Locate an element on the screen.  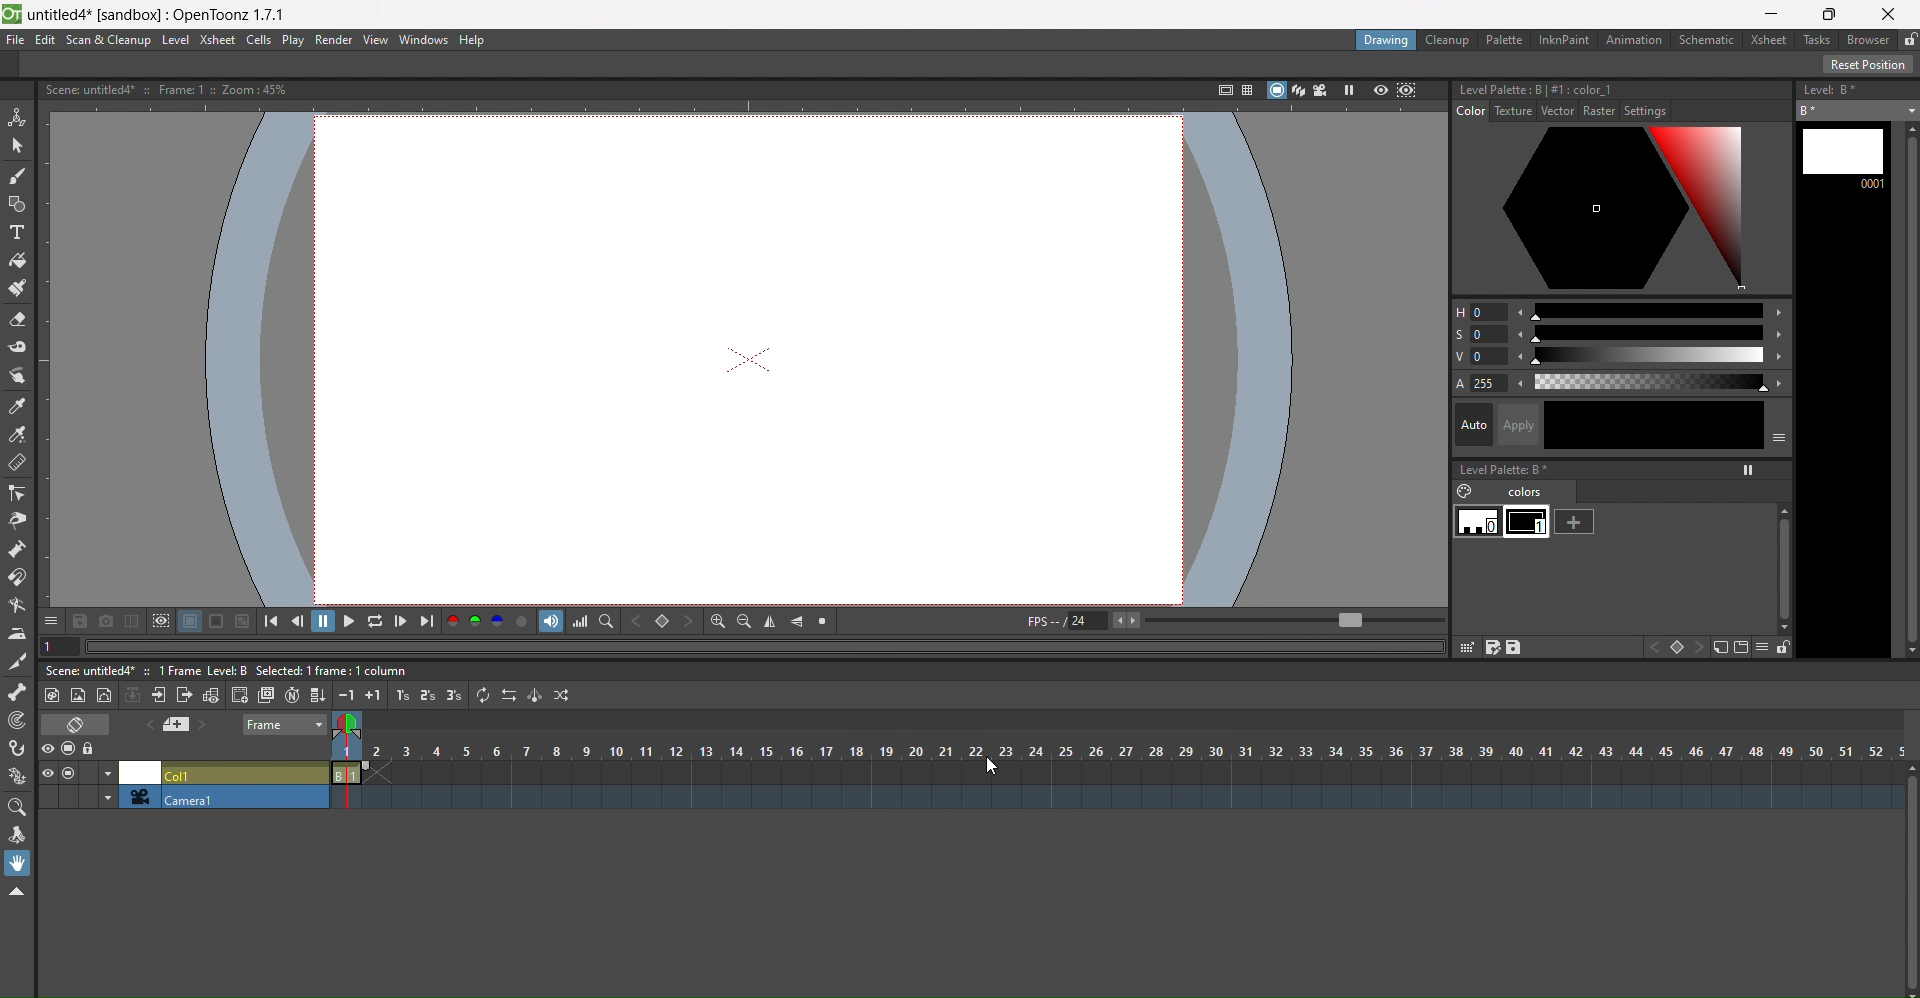
tool is located at coordinates (106, 619).